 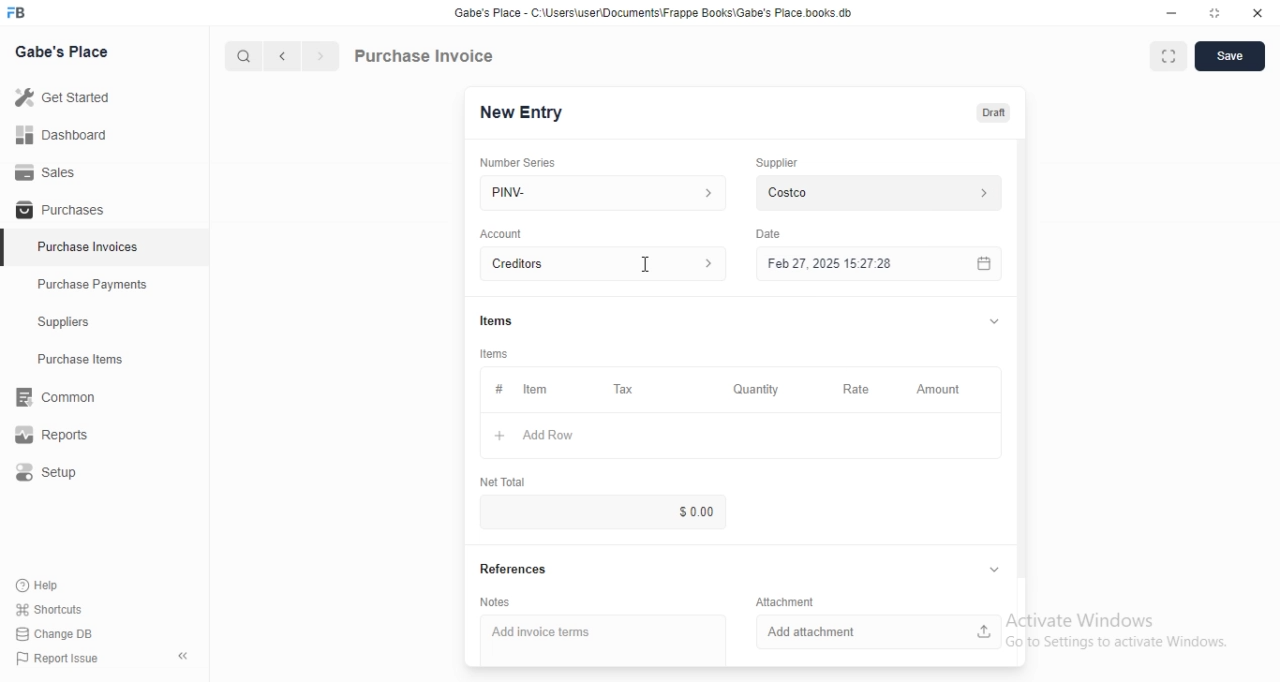 I want to click on Collapse, so click(x=183, y=656).